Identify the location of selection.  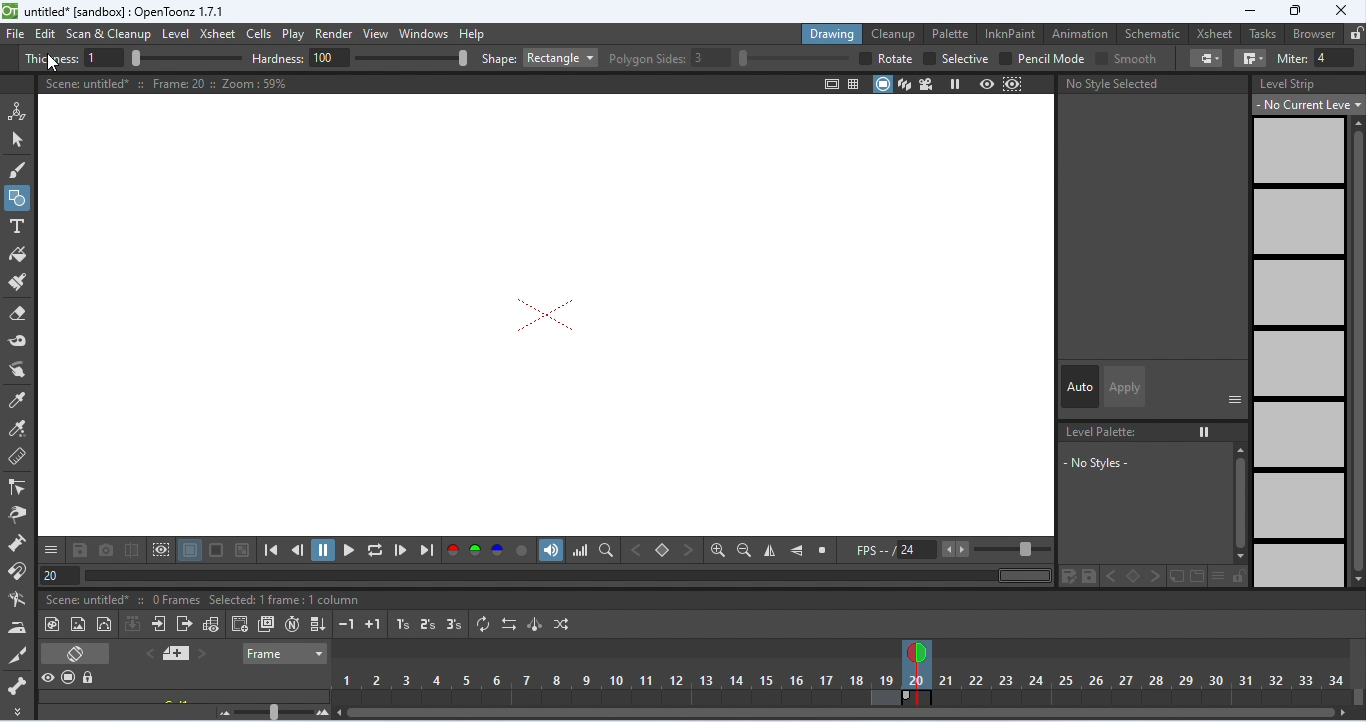
(17, 139).